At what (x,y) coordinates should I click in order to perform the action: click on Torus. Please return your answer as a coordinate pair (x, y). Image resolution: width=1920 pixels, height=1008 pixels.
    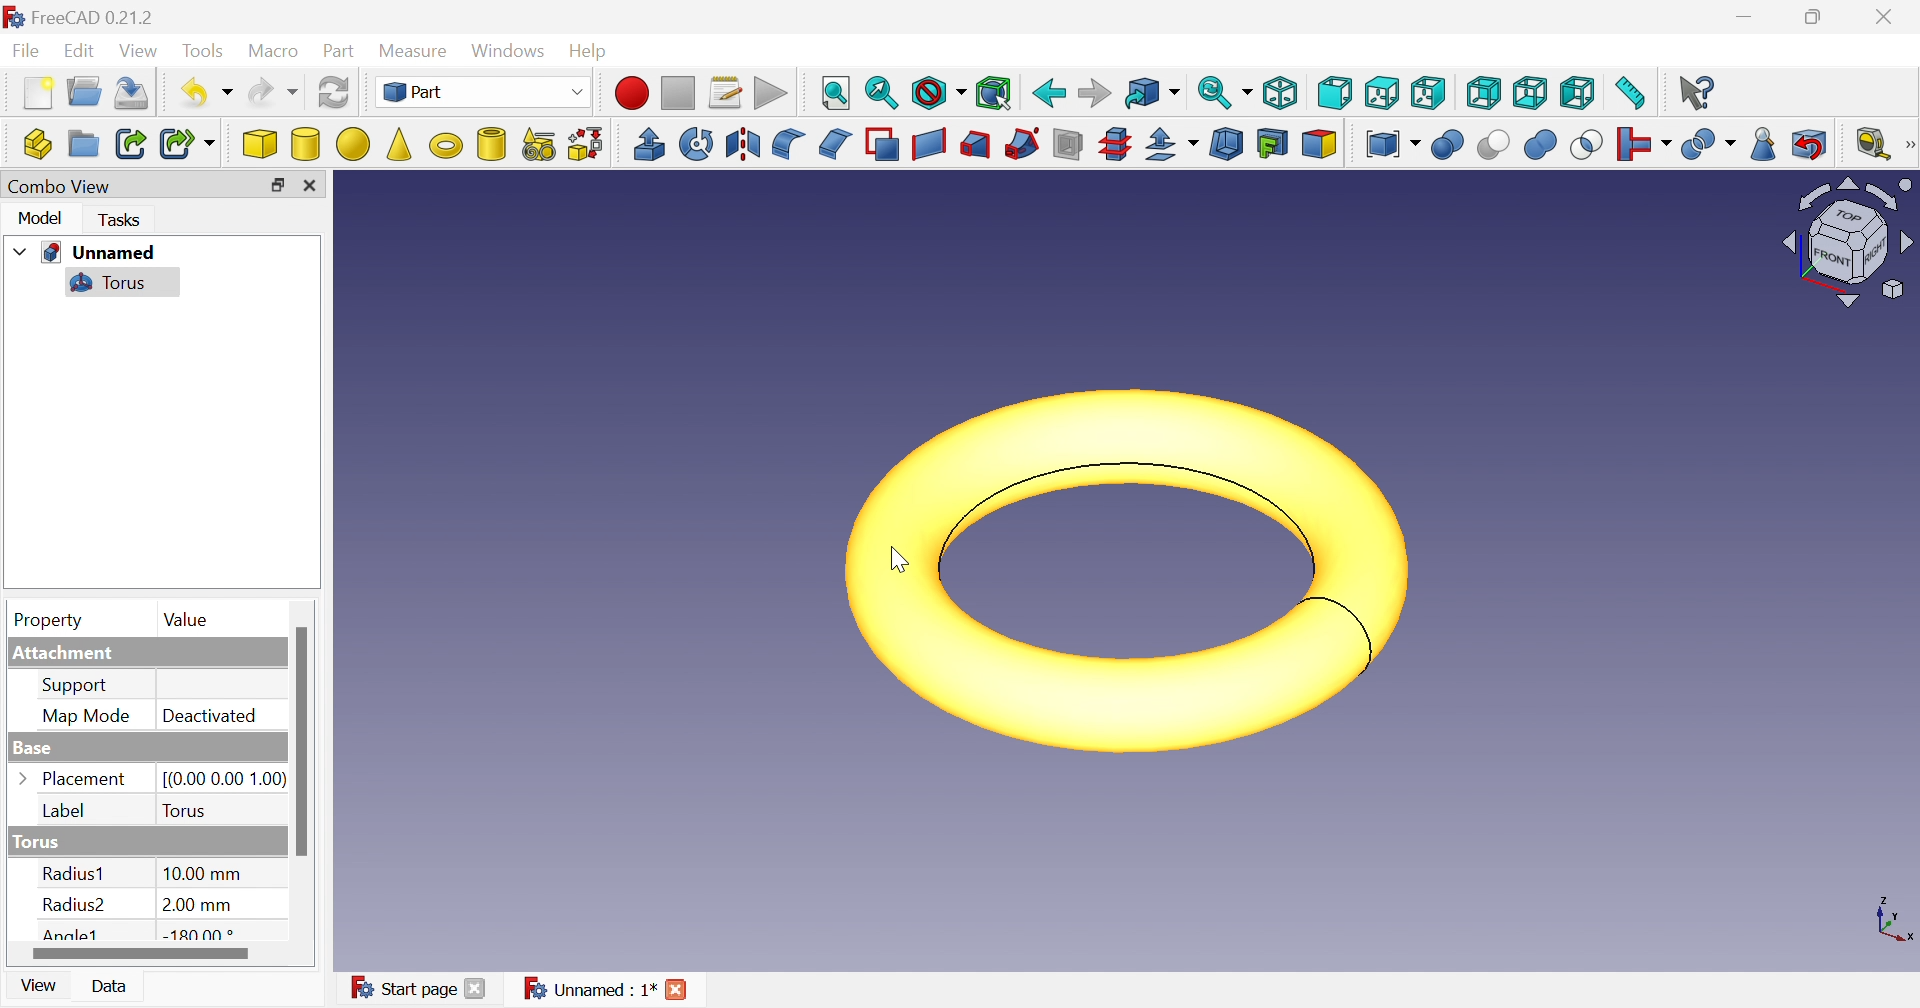
    Looking at the image, I should click on (34, 842).